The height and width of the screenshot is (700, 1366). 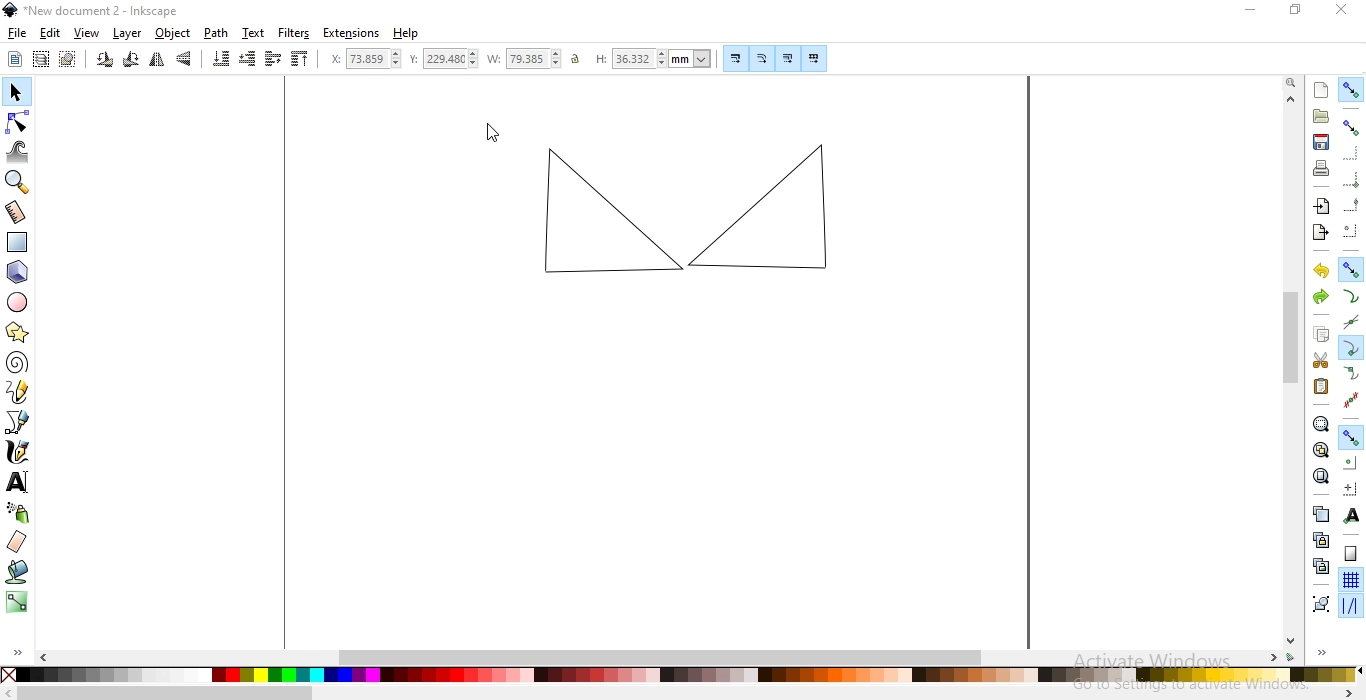 I want to click on rmaximize, so click(x=1294, y=12).